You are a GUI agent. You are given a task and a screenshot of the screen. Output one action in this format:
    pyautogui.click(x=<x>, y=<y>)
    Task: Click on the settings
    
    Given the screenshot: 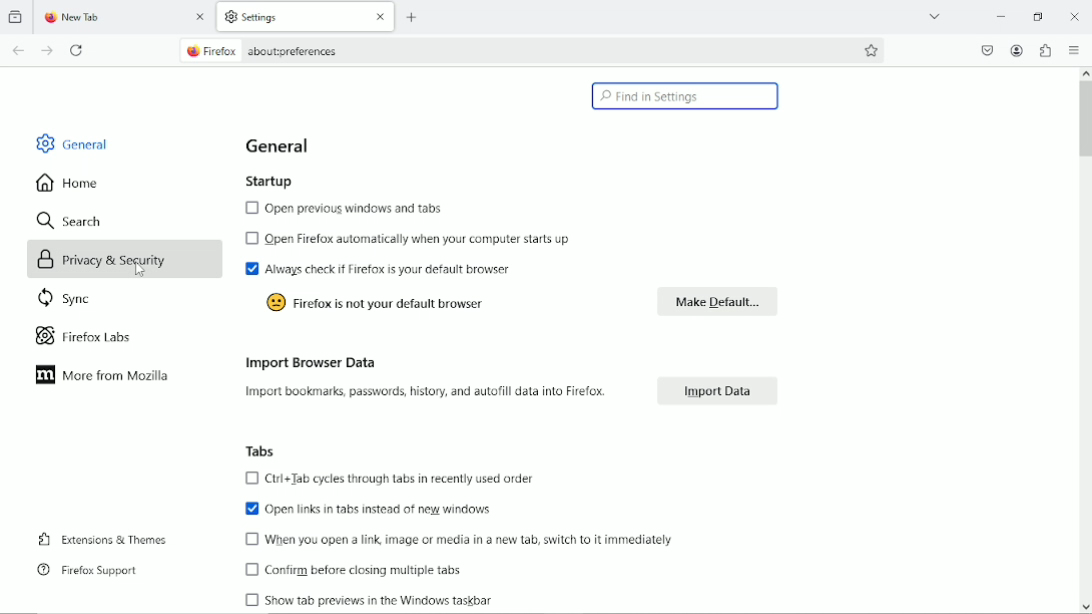 What is the action you would take?
    pyautogui.click(x=275, y=18)
    